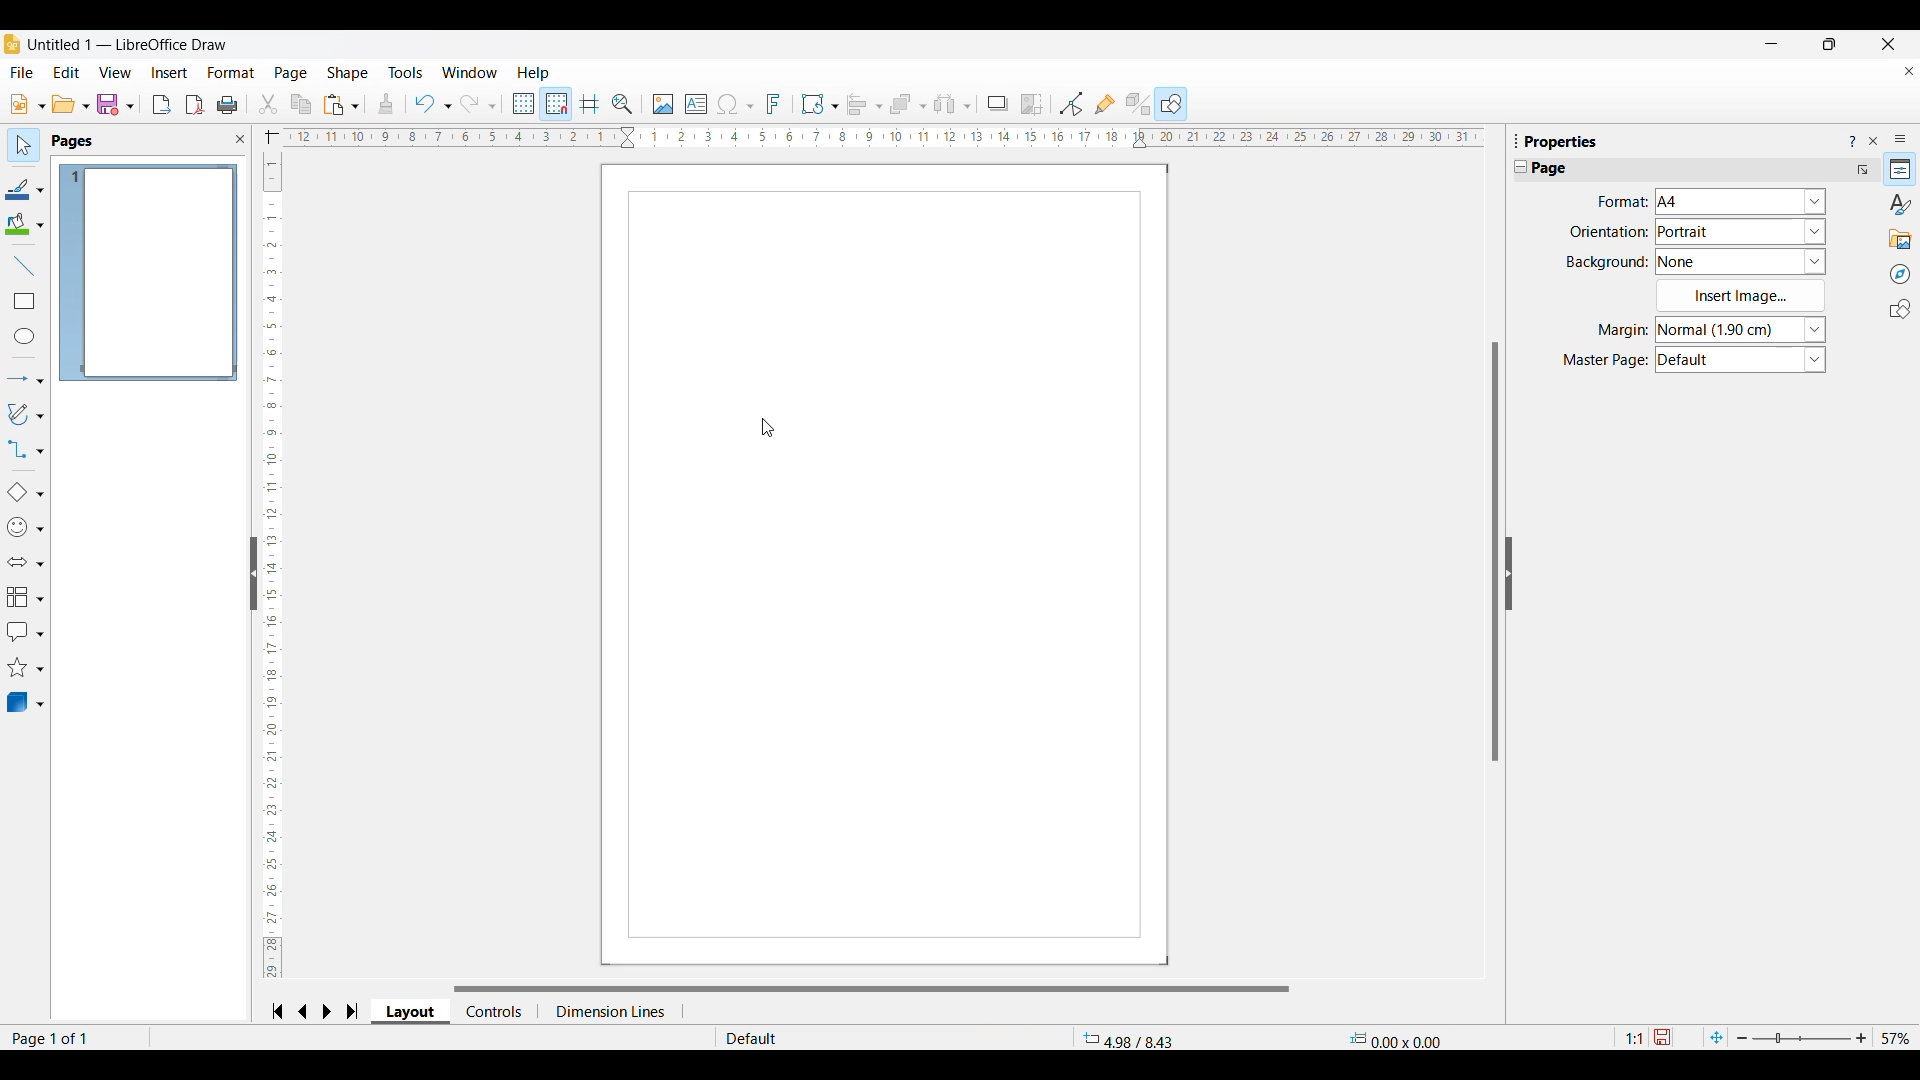  Describe the element at coordinates (870, 138) in the screenshot. I see `Horizontal ruler` at that location.